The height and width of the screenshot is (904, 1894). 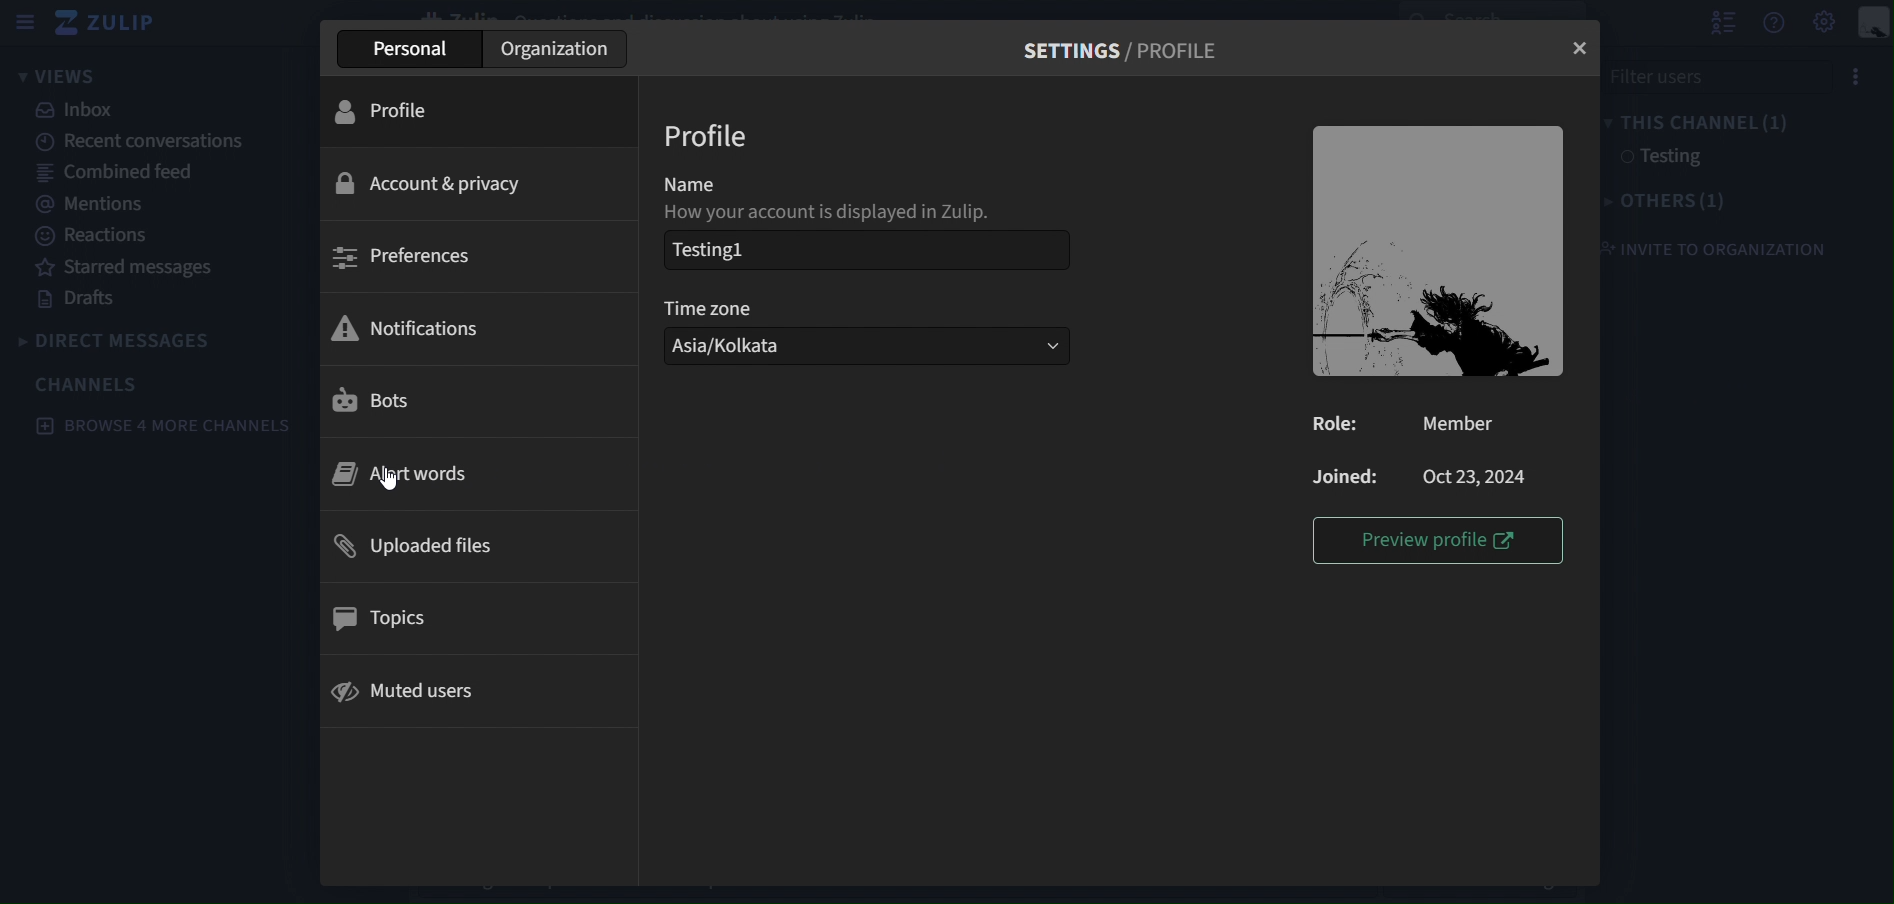 What do you see at coordinates (115, 24) in the screenshot?
I see `zulip` at bounding box center [115, 24].